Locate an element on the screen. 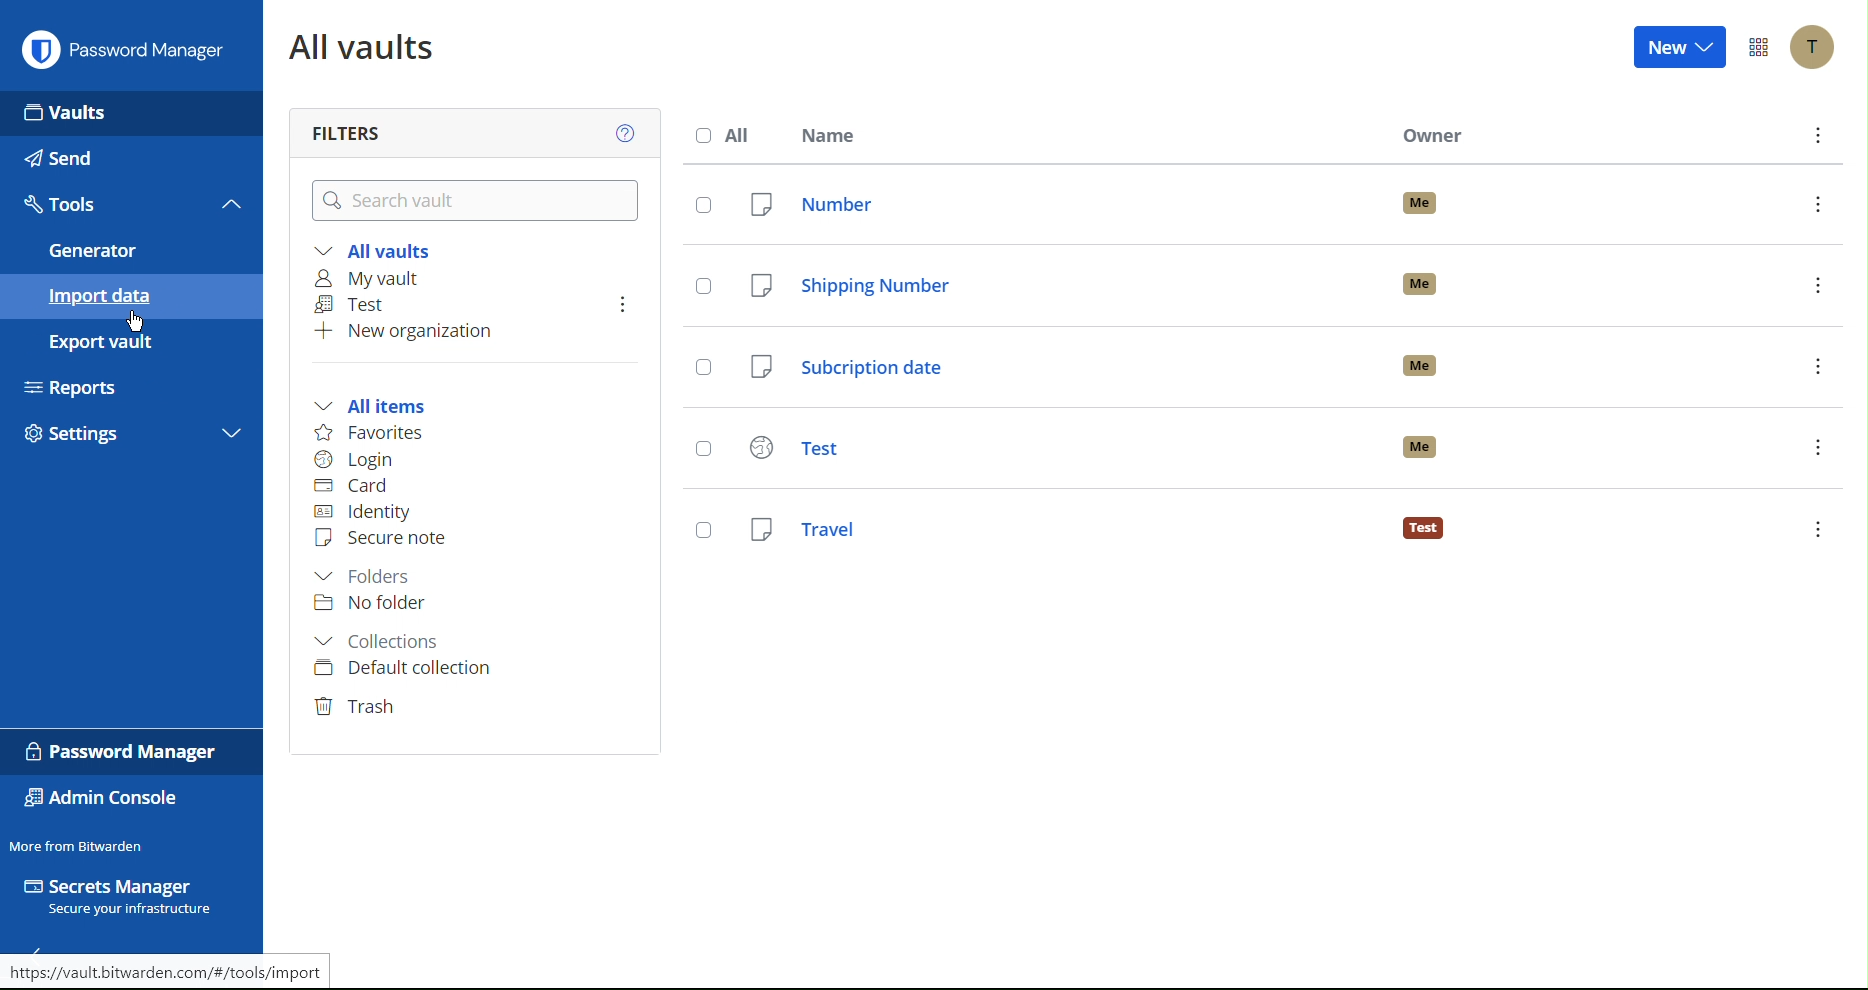  owner is located at coordinates (1420, 365).